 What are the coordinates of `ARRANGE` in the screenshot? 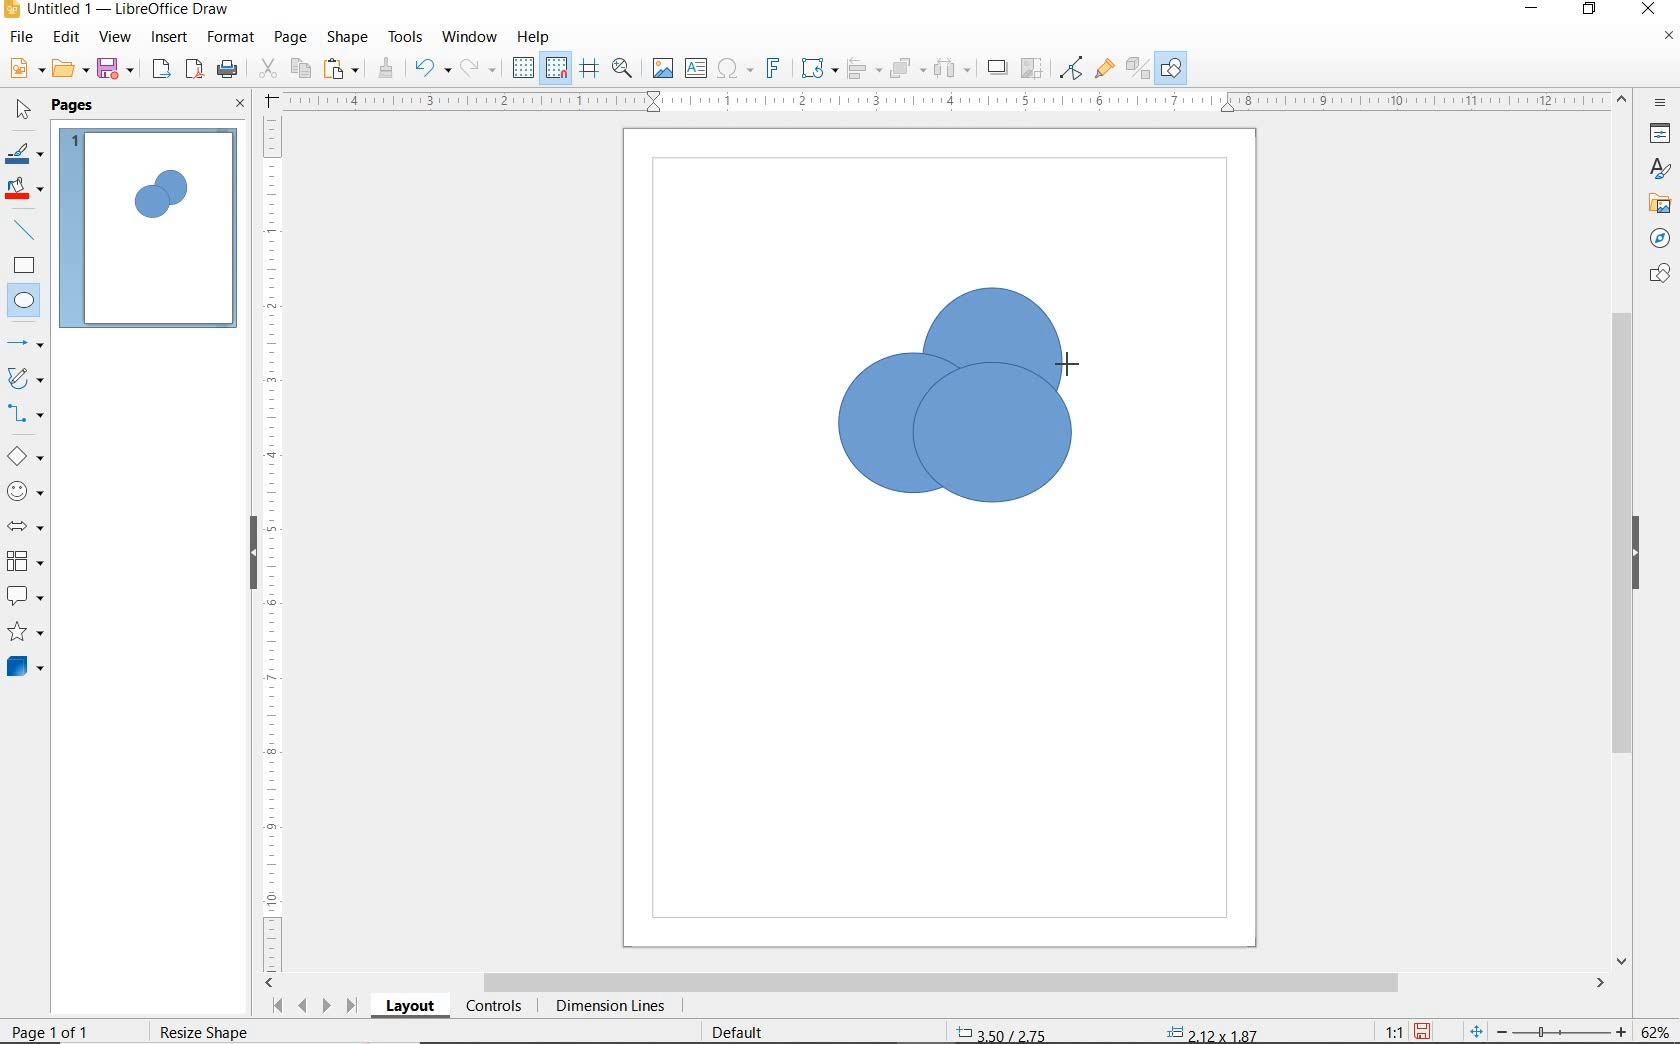 It's located at (907, 69).